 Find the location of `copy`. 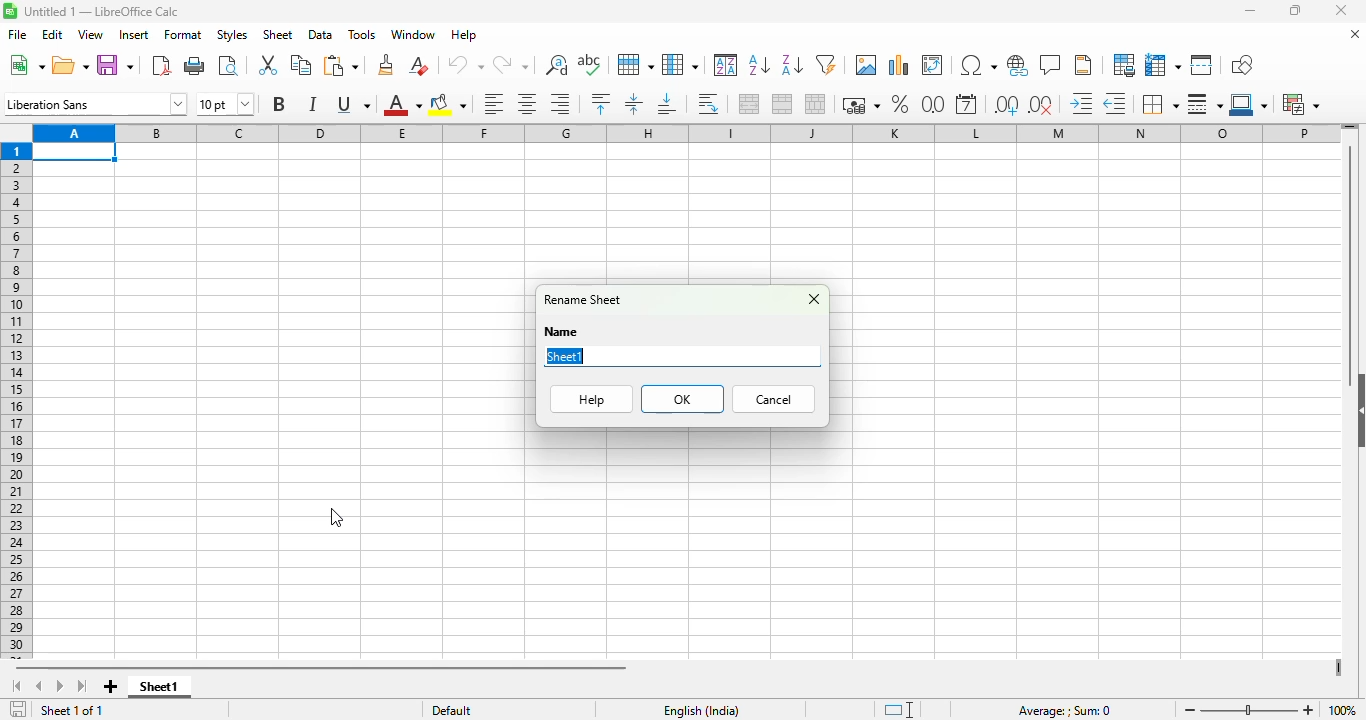

copy is located at coordinates (301, 63).